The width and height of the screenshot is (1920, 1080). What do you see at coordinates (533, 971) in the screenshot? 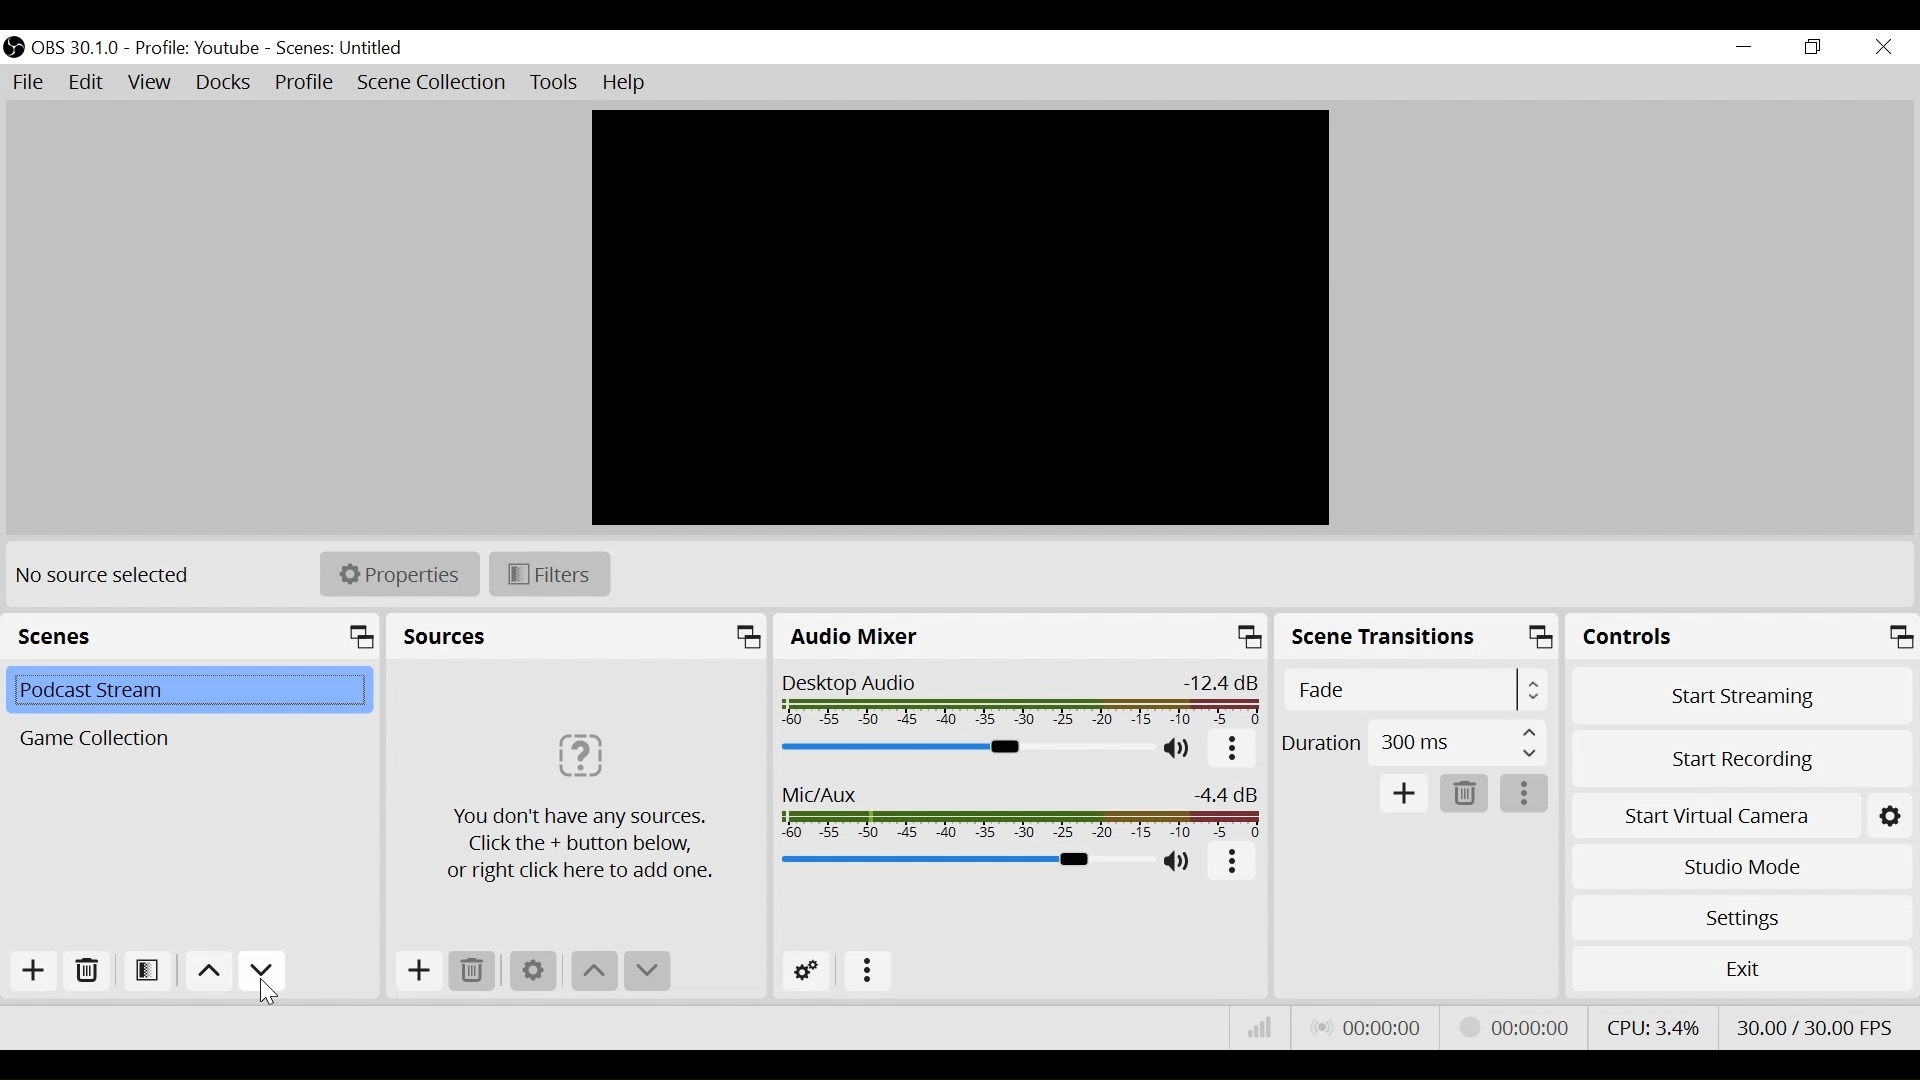
I see `Settings` at bounding box center [533, 971].